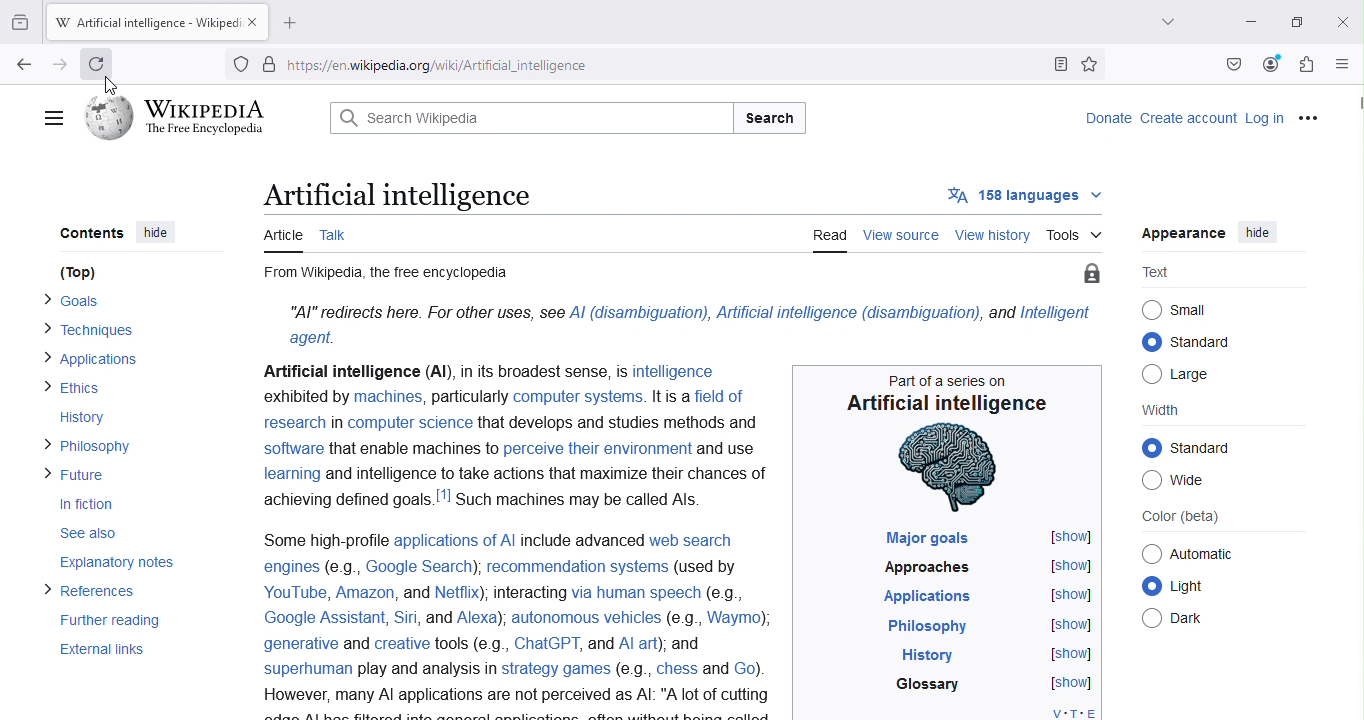  What do you see at coordinates (411, 593) in the screenshot?
I see `and` at bounding box center [411, 593].